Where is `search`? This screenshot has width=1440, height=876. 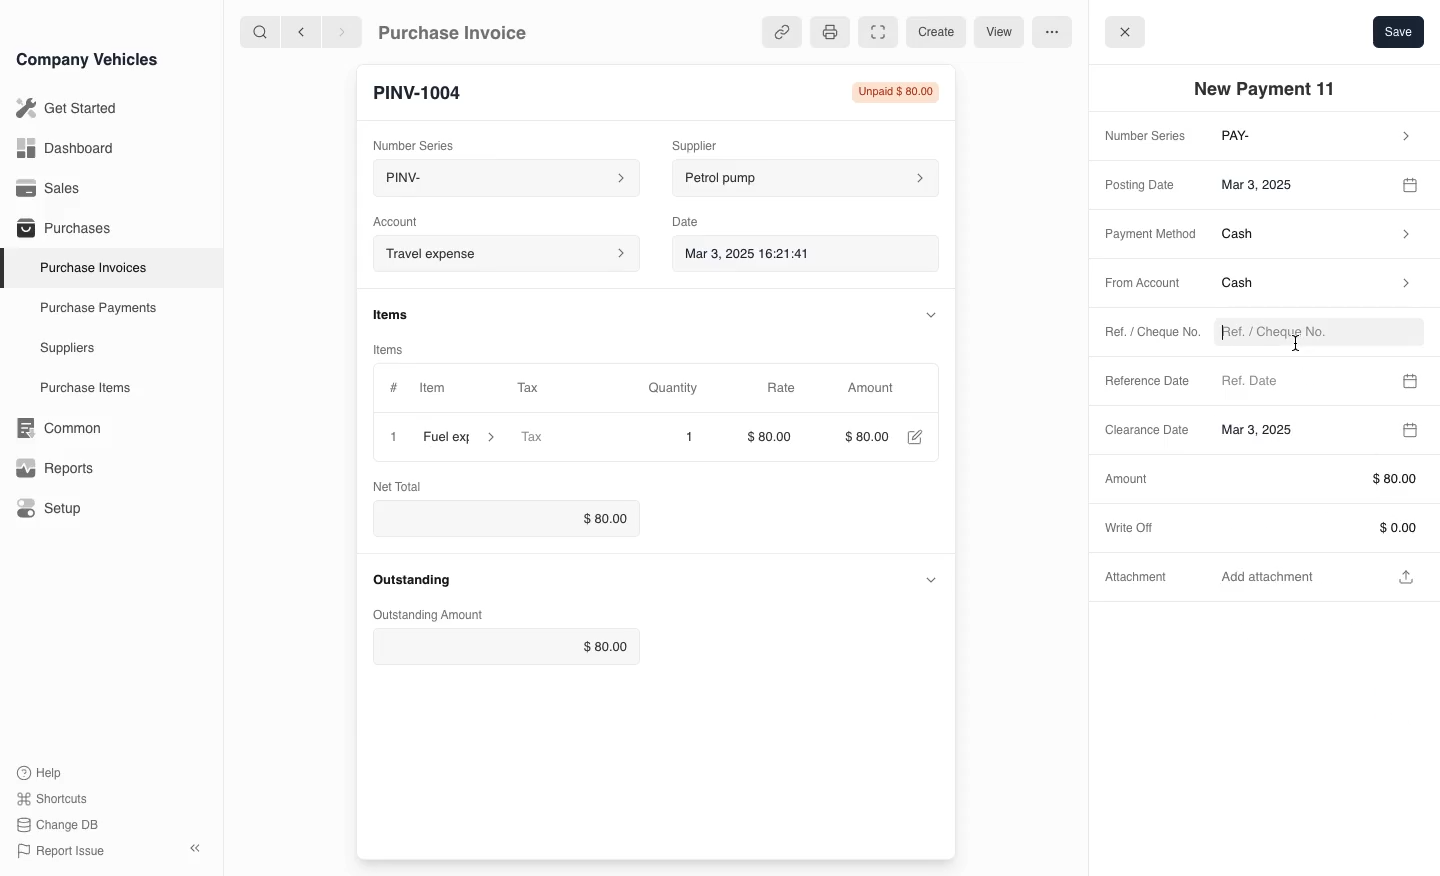 search is located at coordinates (261, 31).